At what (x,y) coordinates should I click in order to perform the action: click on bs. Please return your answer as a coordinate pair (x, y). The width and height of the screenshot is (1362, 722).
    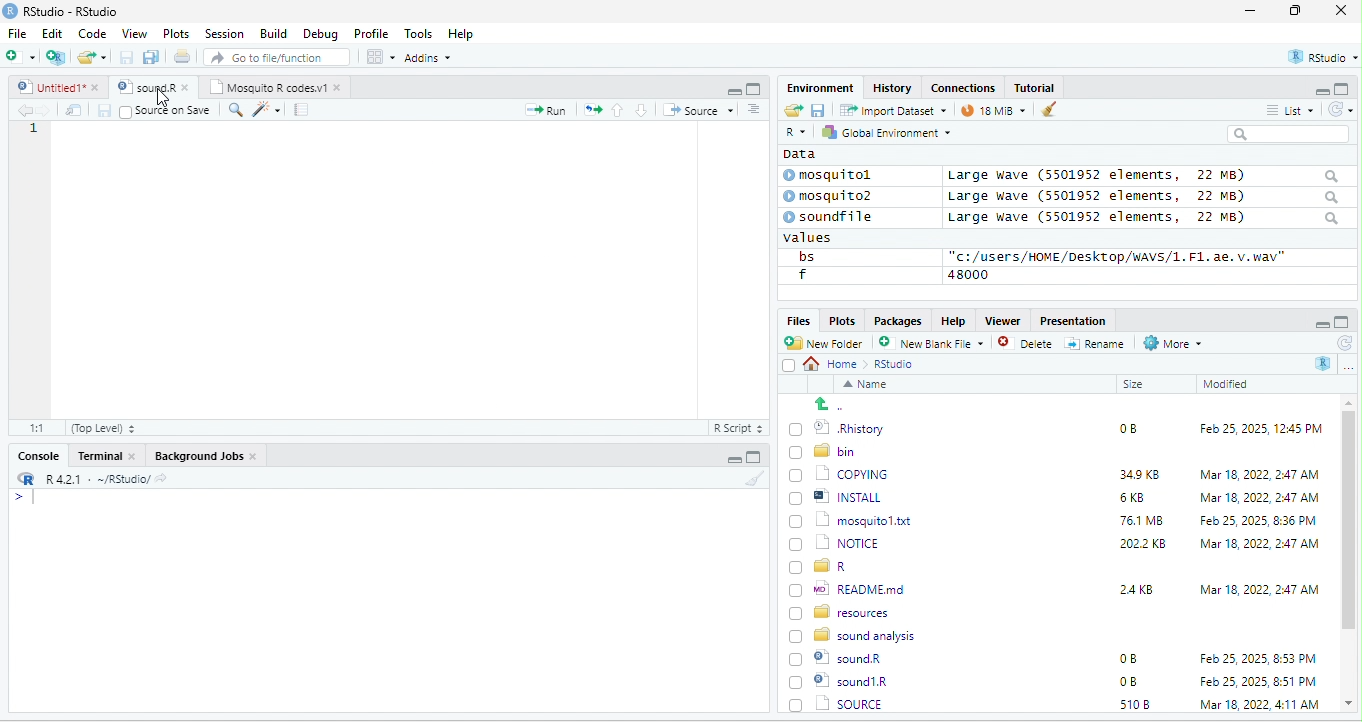
    Looking at the image, I should click on (803, 256).